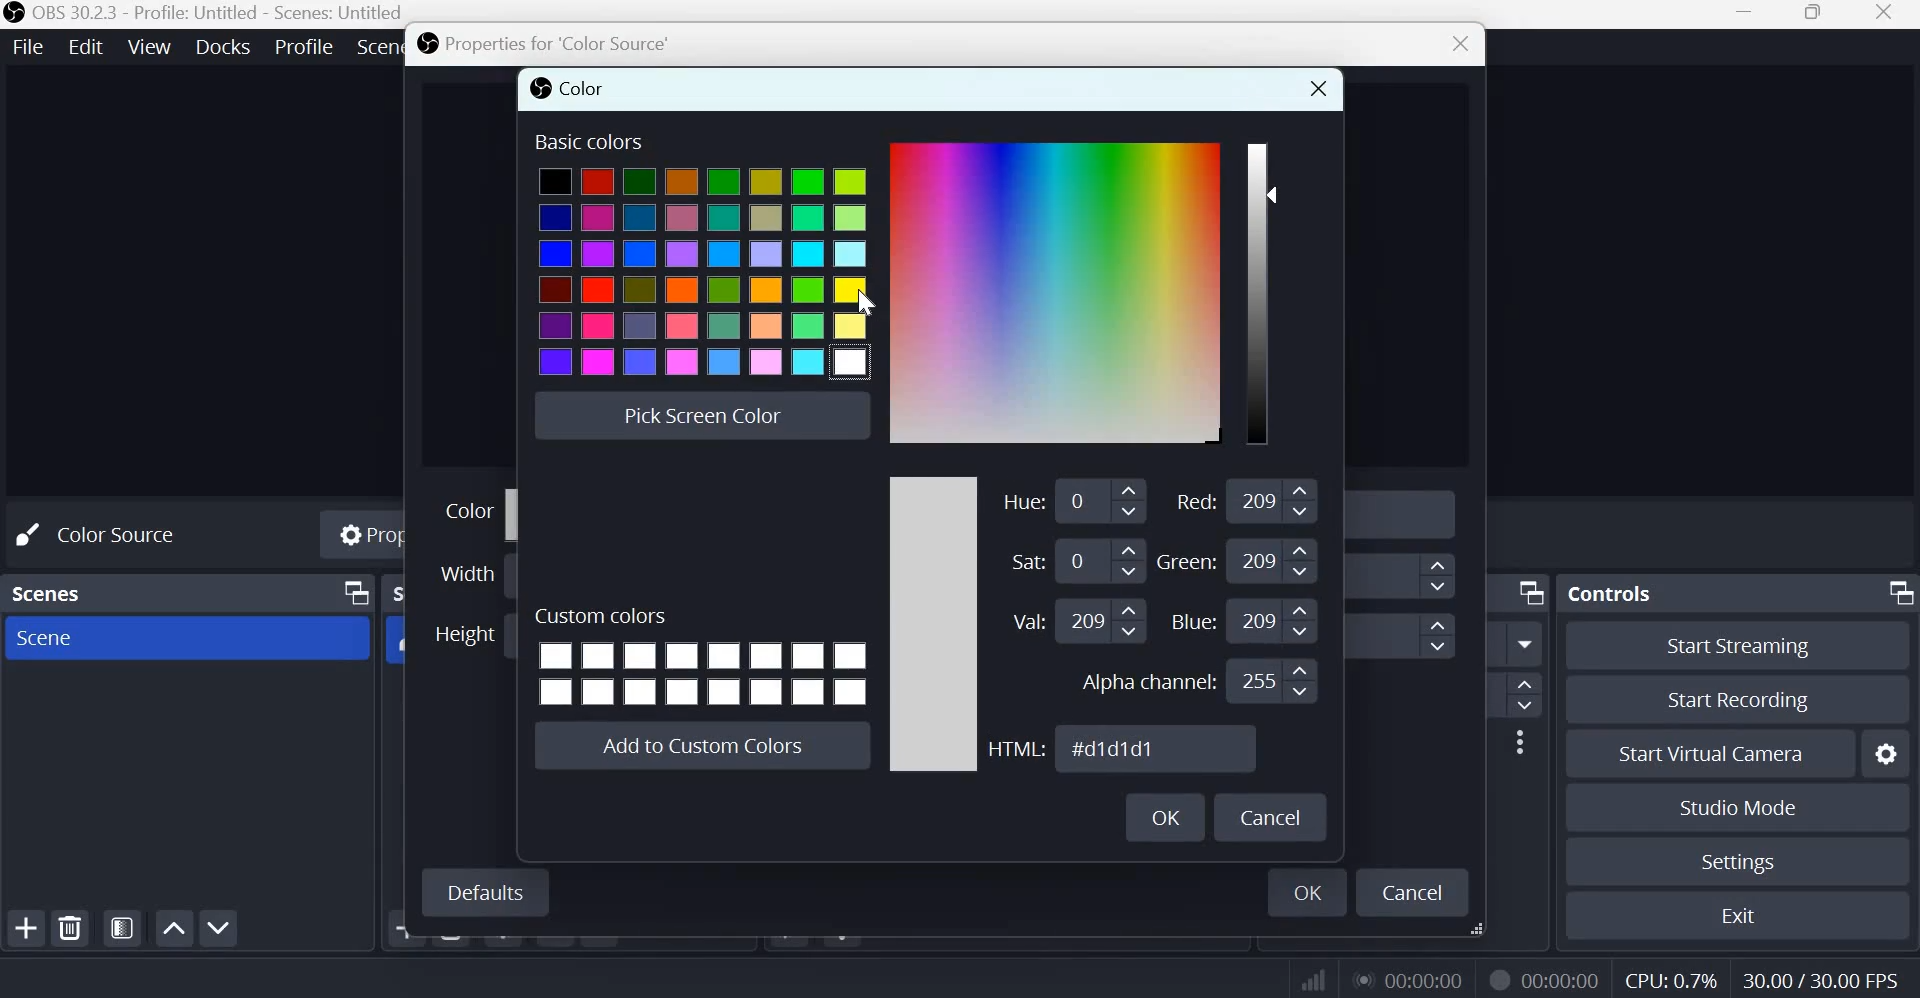 The width and height of the screenshot is (1920, 998). I want to click on Start recording, so click(1749, 701).